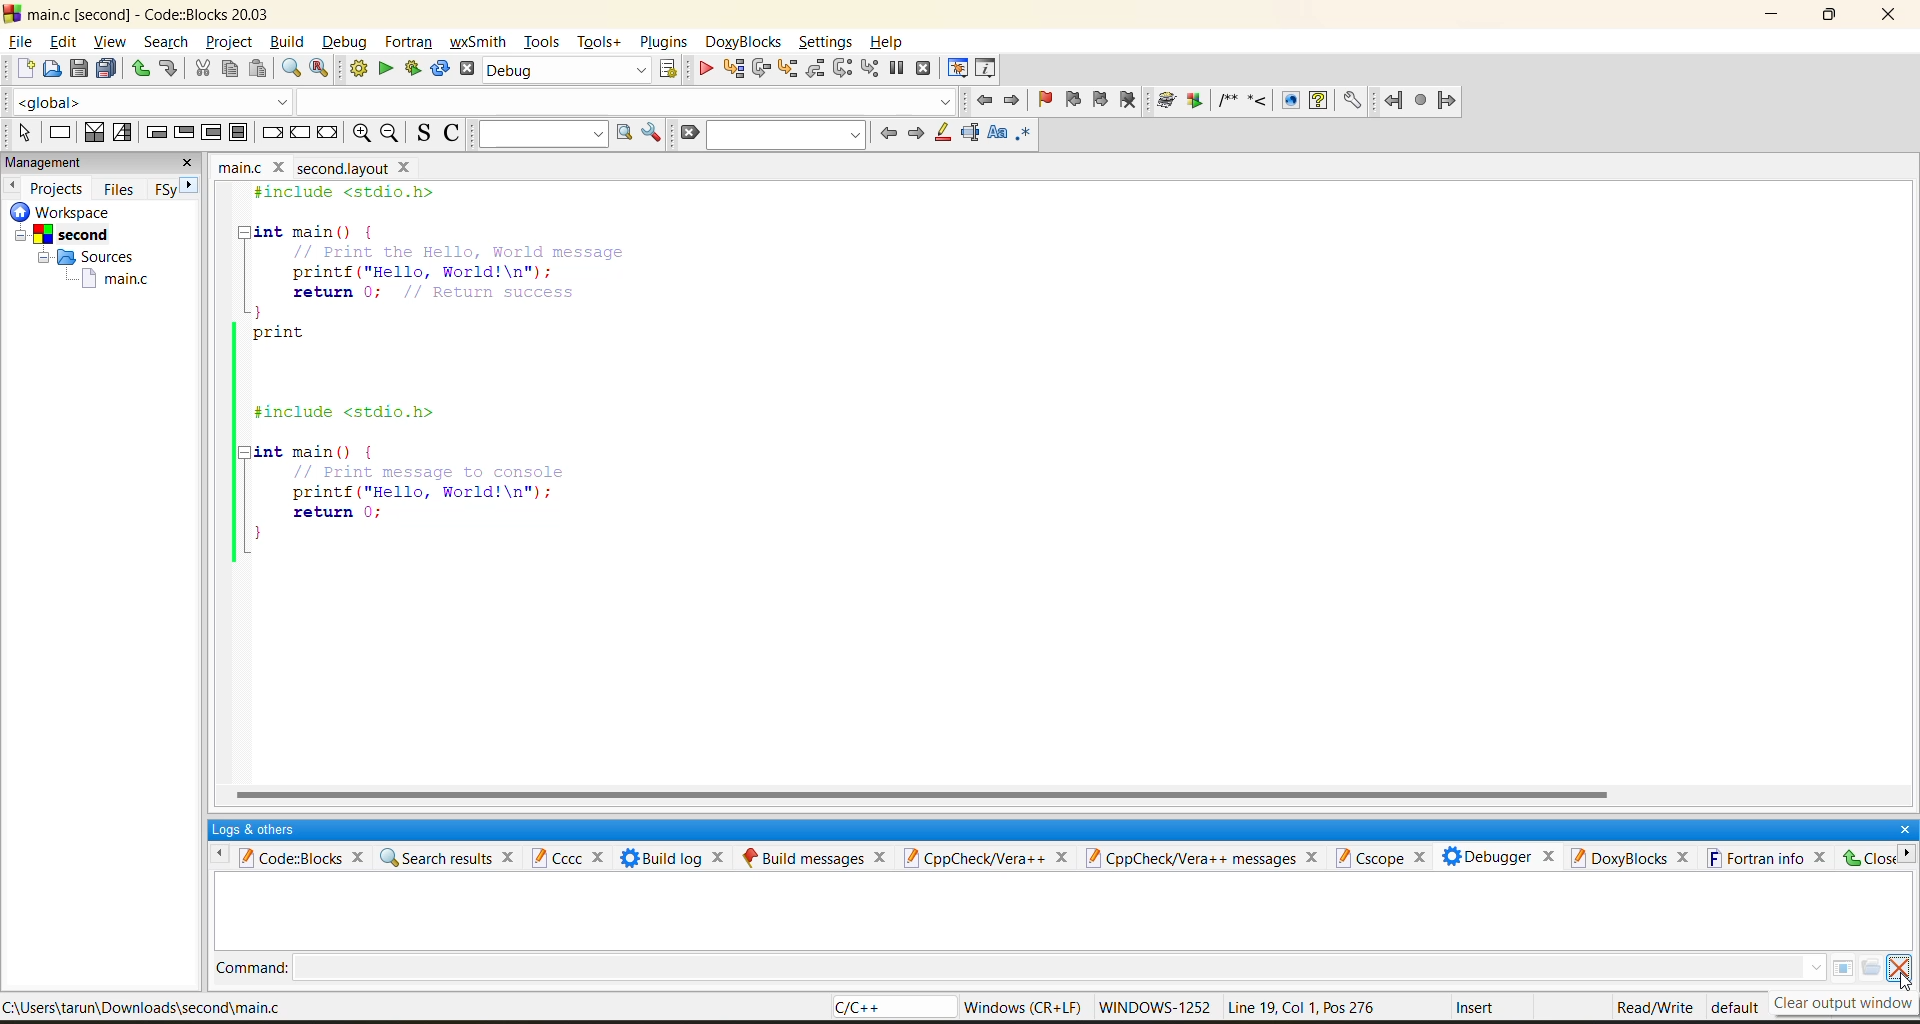 The image size is (1920, 1024). What do you see at coordinates (664, 40) in the screenshot?
I see `plugins` at bounding box center [664, 40].